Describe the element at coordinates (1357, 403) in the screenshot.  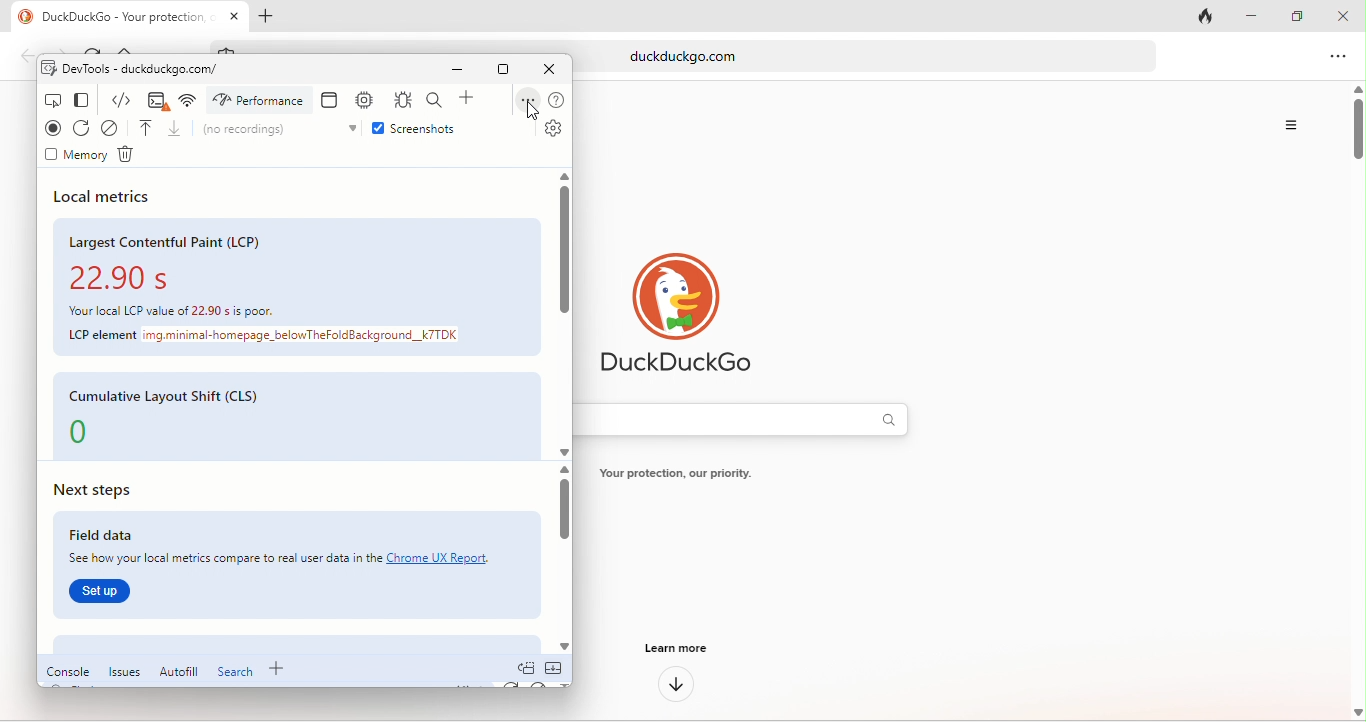
I see `vertical scroll bar` at that location.